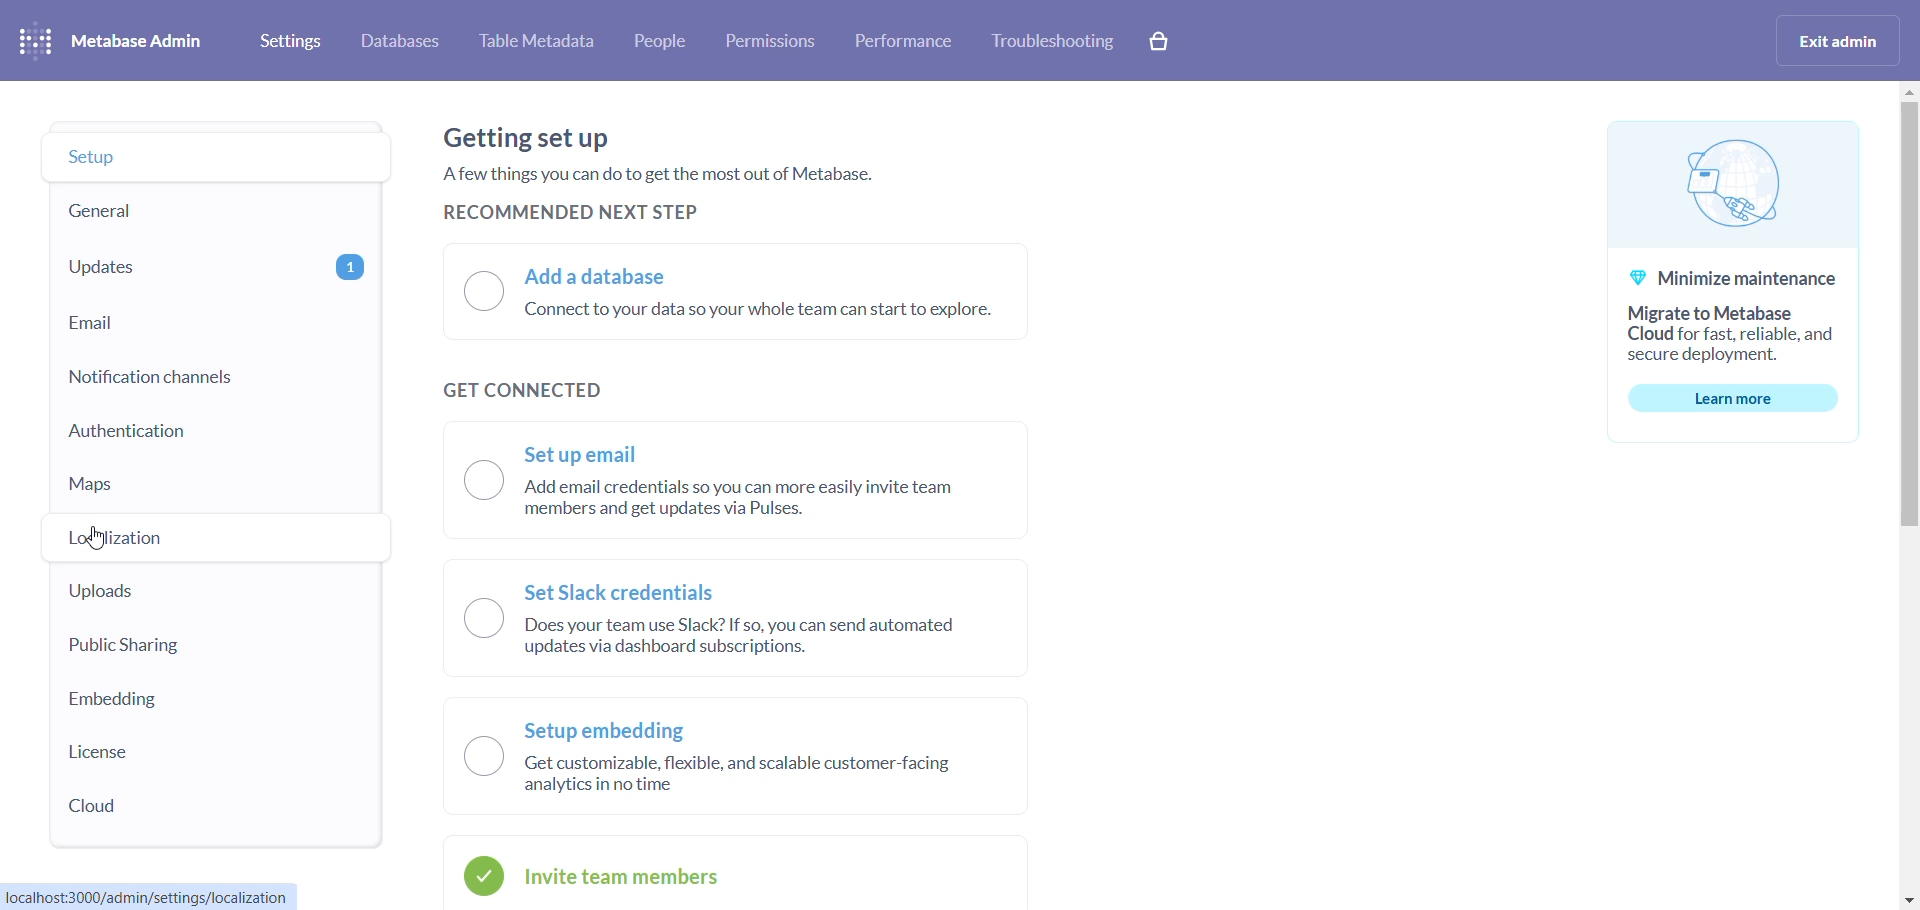 The height and width of the screenshot is (910, 1920). What do you see at coordinates (152, 895) in the screenshot?
I see `localhost:3000/admin/settings/localization` at bounding box center [152, 895].